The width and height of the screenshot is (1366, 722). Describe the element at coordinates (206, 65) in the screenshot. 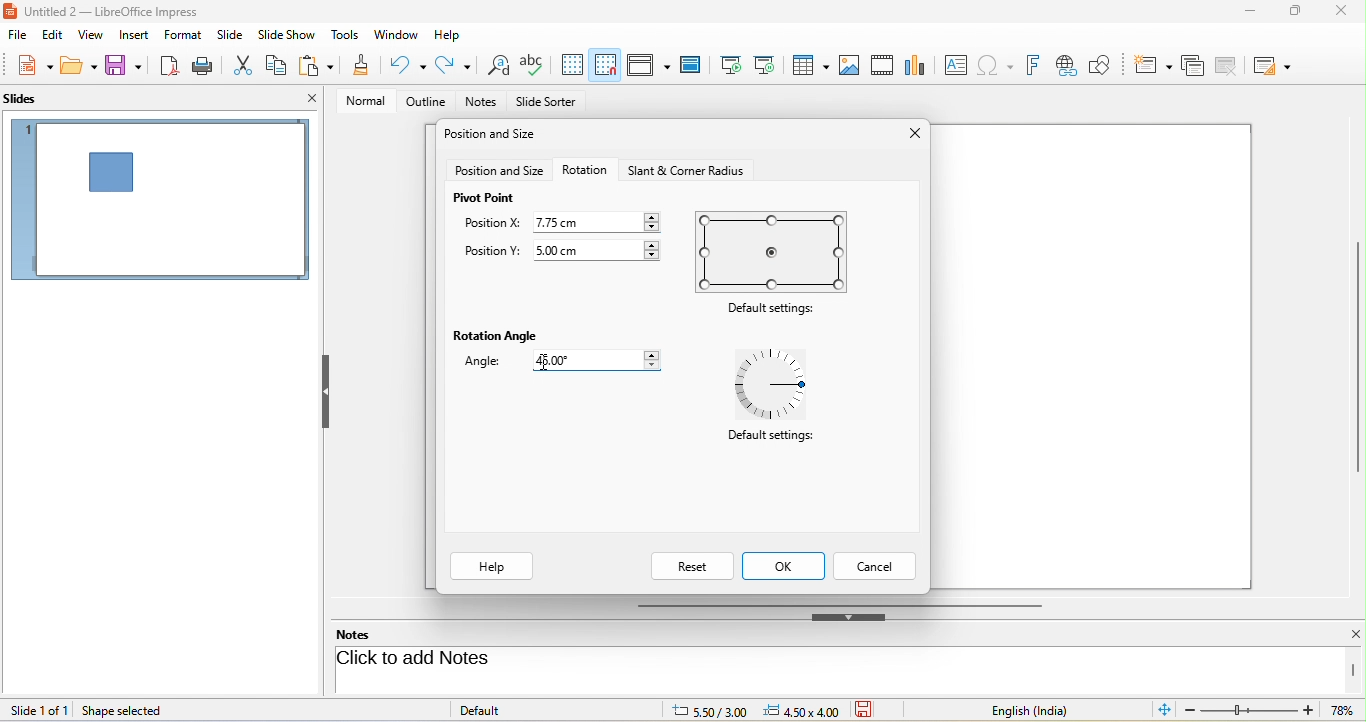

I see `print` at that location.